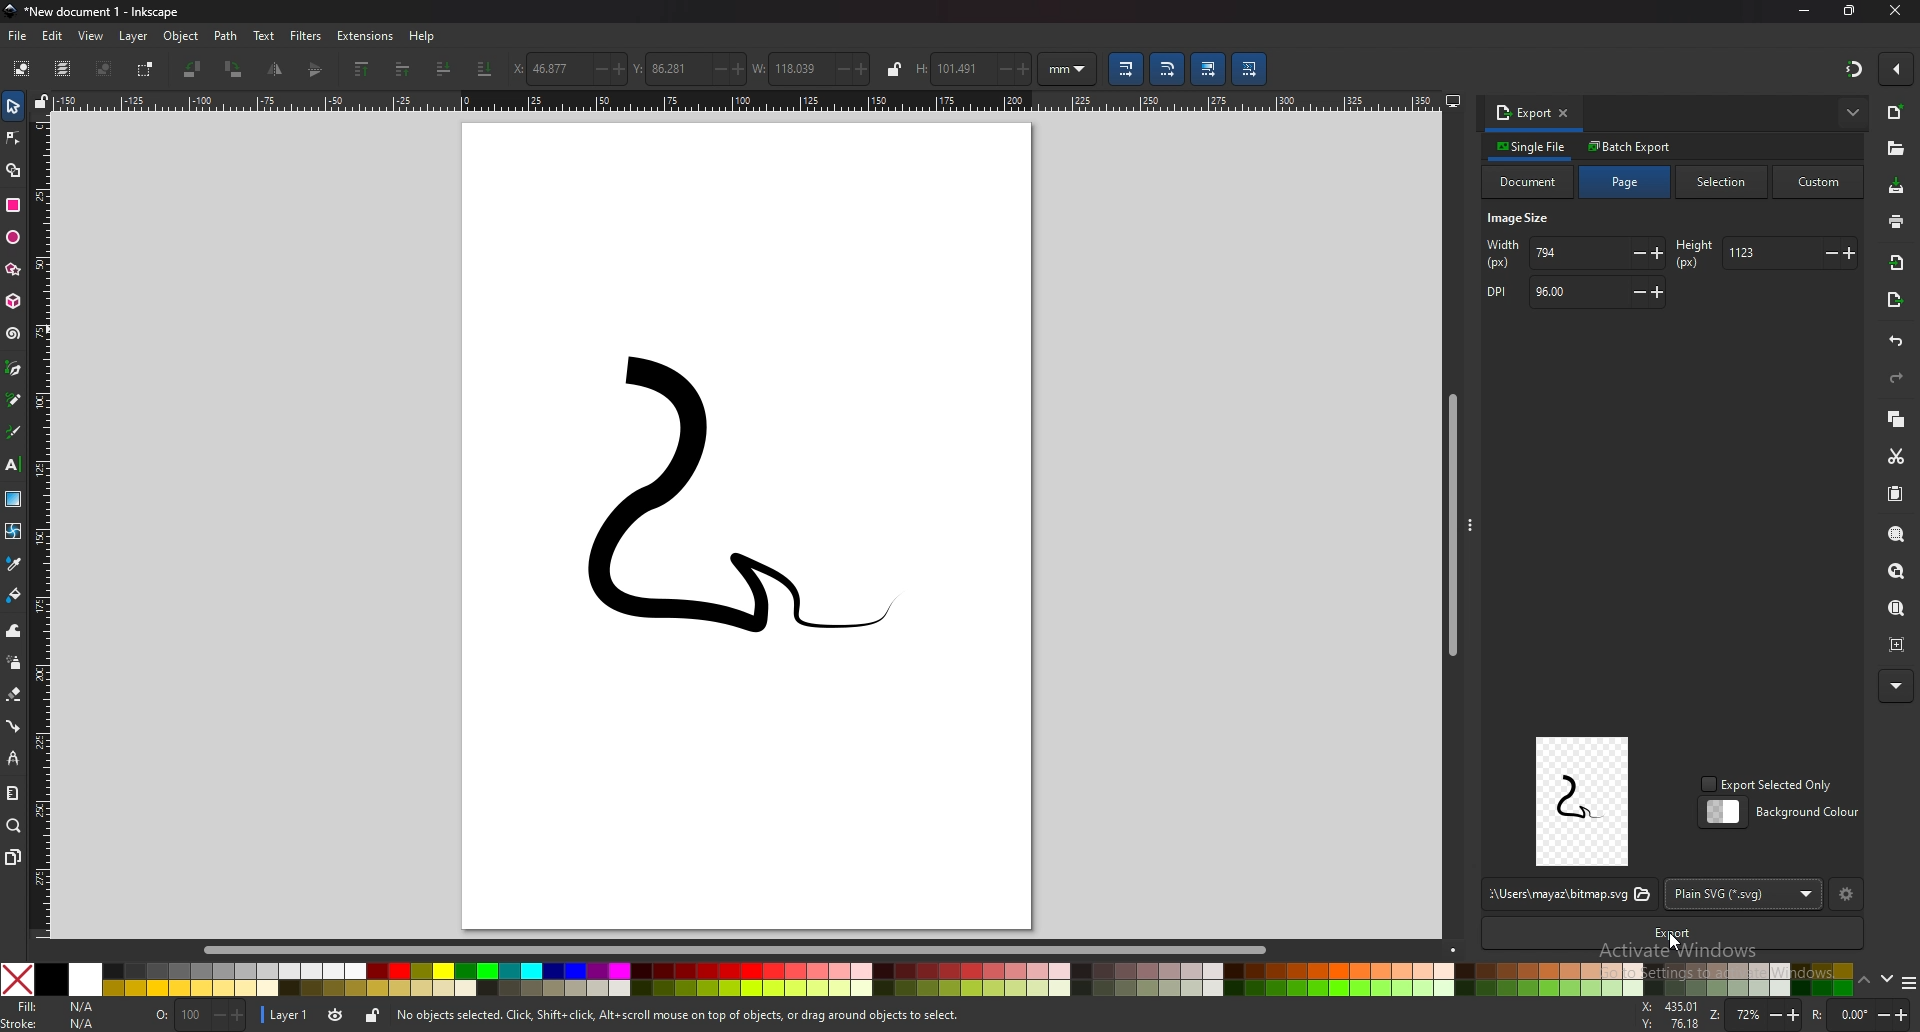  What do you see at coordinates (13, 857) in the screenshot?
I see `pages` at bounding box center [13, 857].